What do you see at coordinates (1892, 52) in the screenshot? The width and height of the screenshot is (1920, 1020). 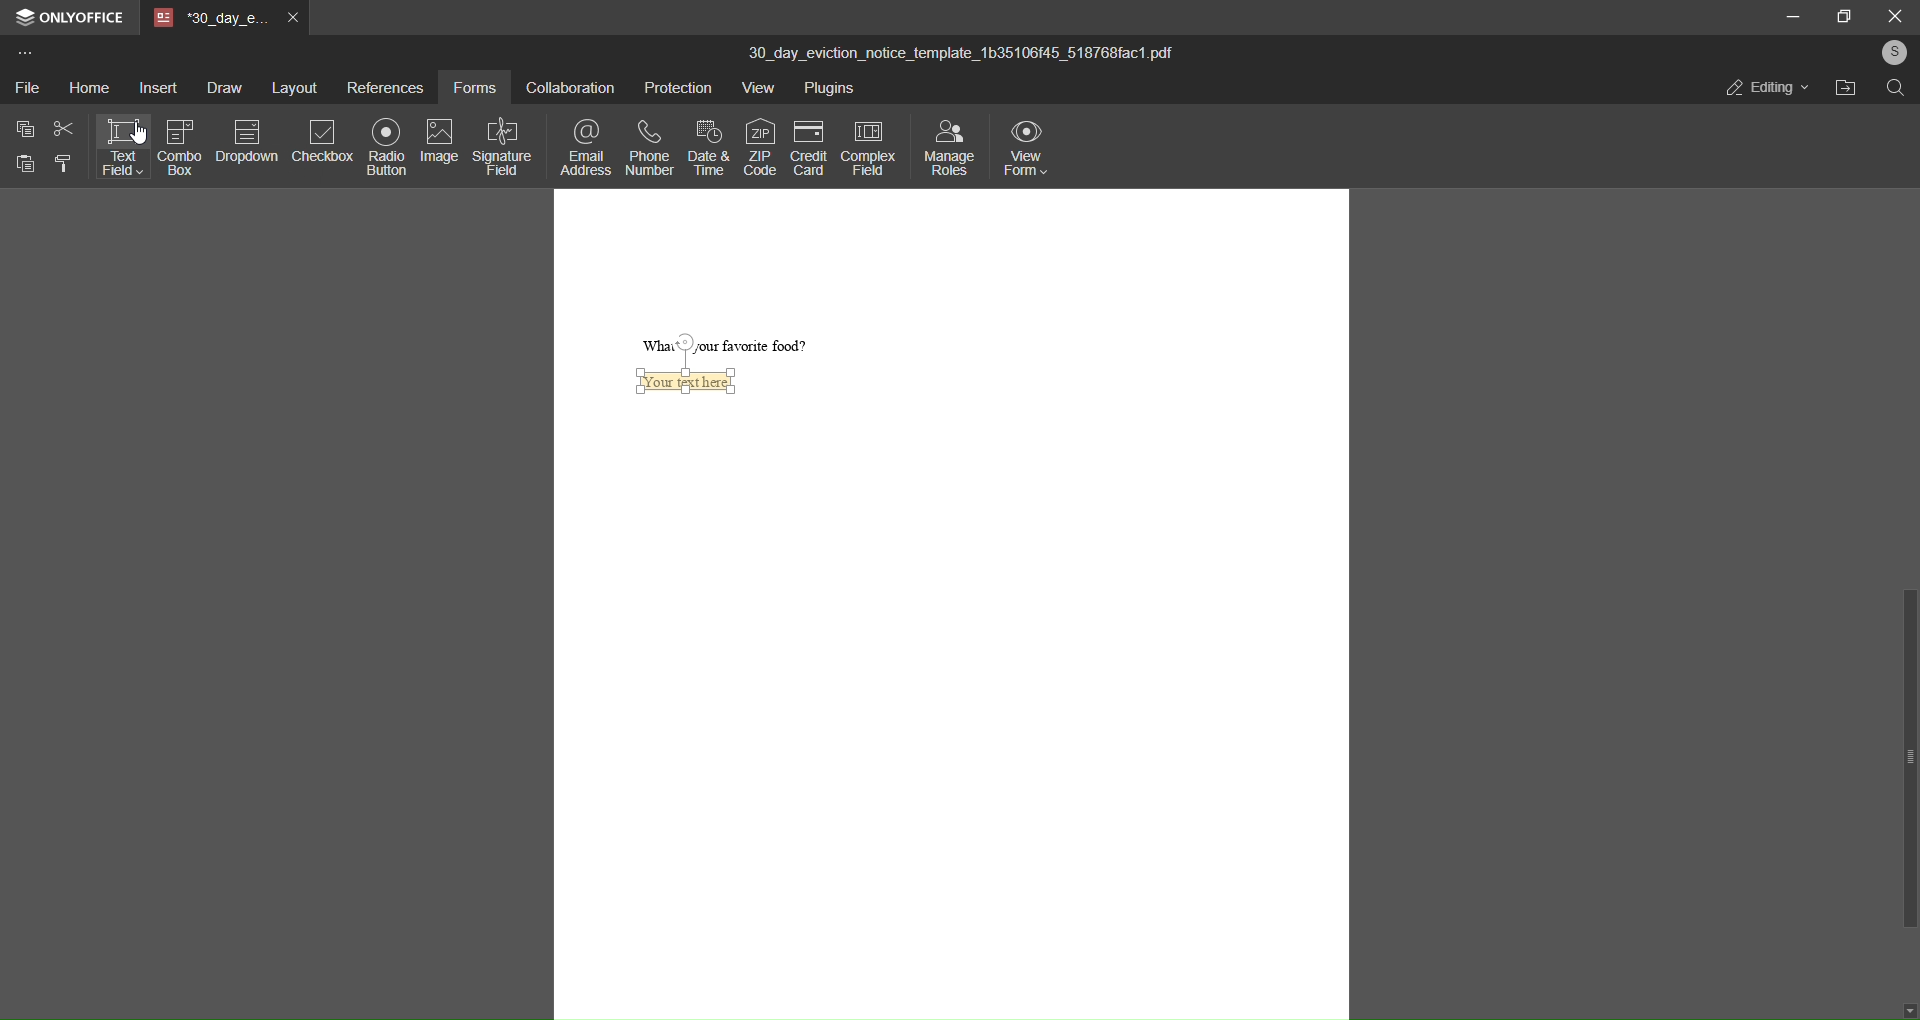 I see `user` at bounding box center [1892, 52].